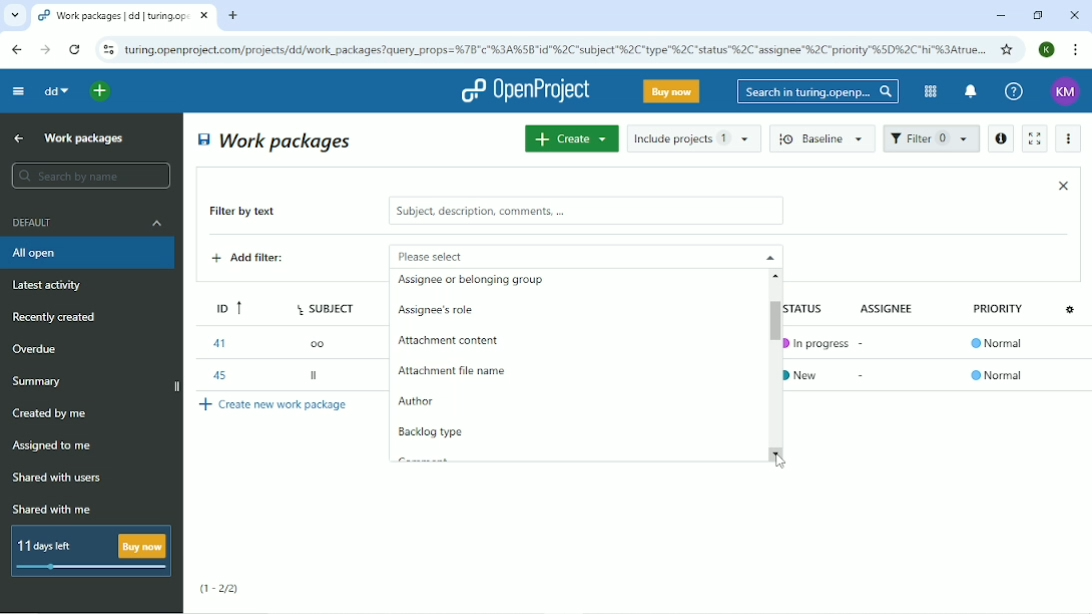  Describe the element at coordinates (818, 91) in the screenshot. I see `Search` at that location.